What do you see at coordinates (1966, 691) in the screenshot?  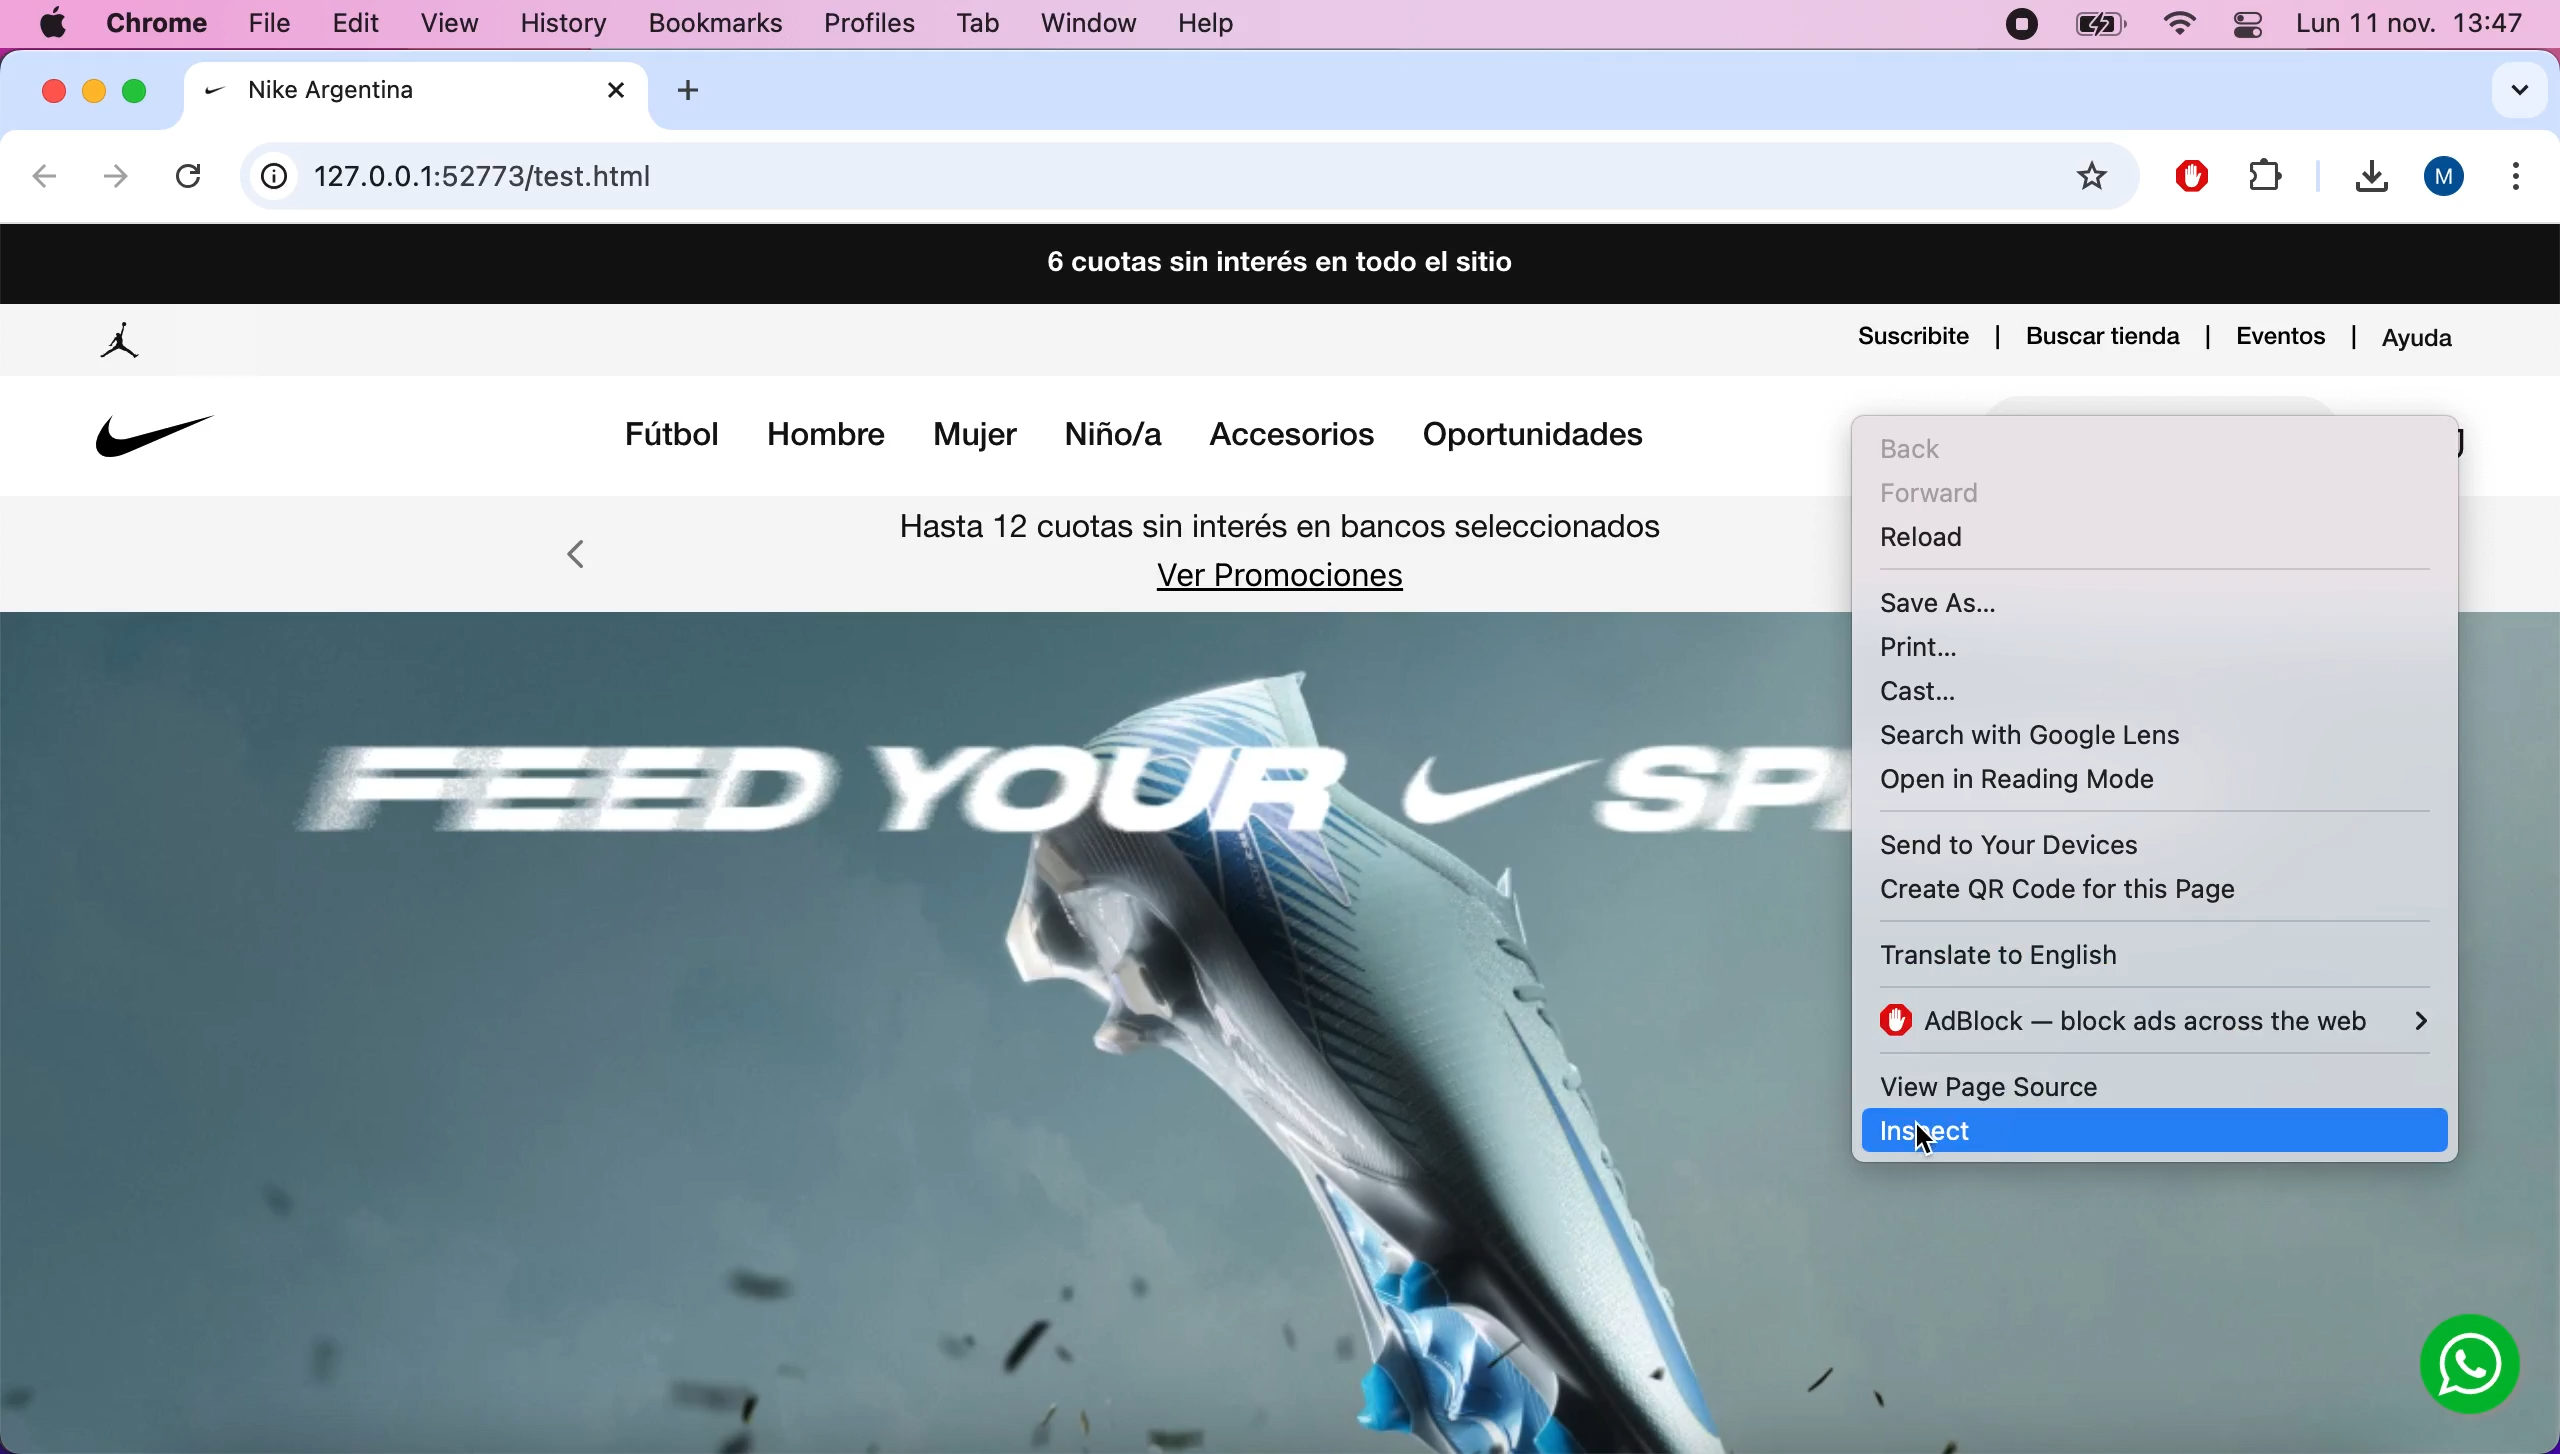 I see `cast` at bounding box center [1966, 691].